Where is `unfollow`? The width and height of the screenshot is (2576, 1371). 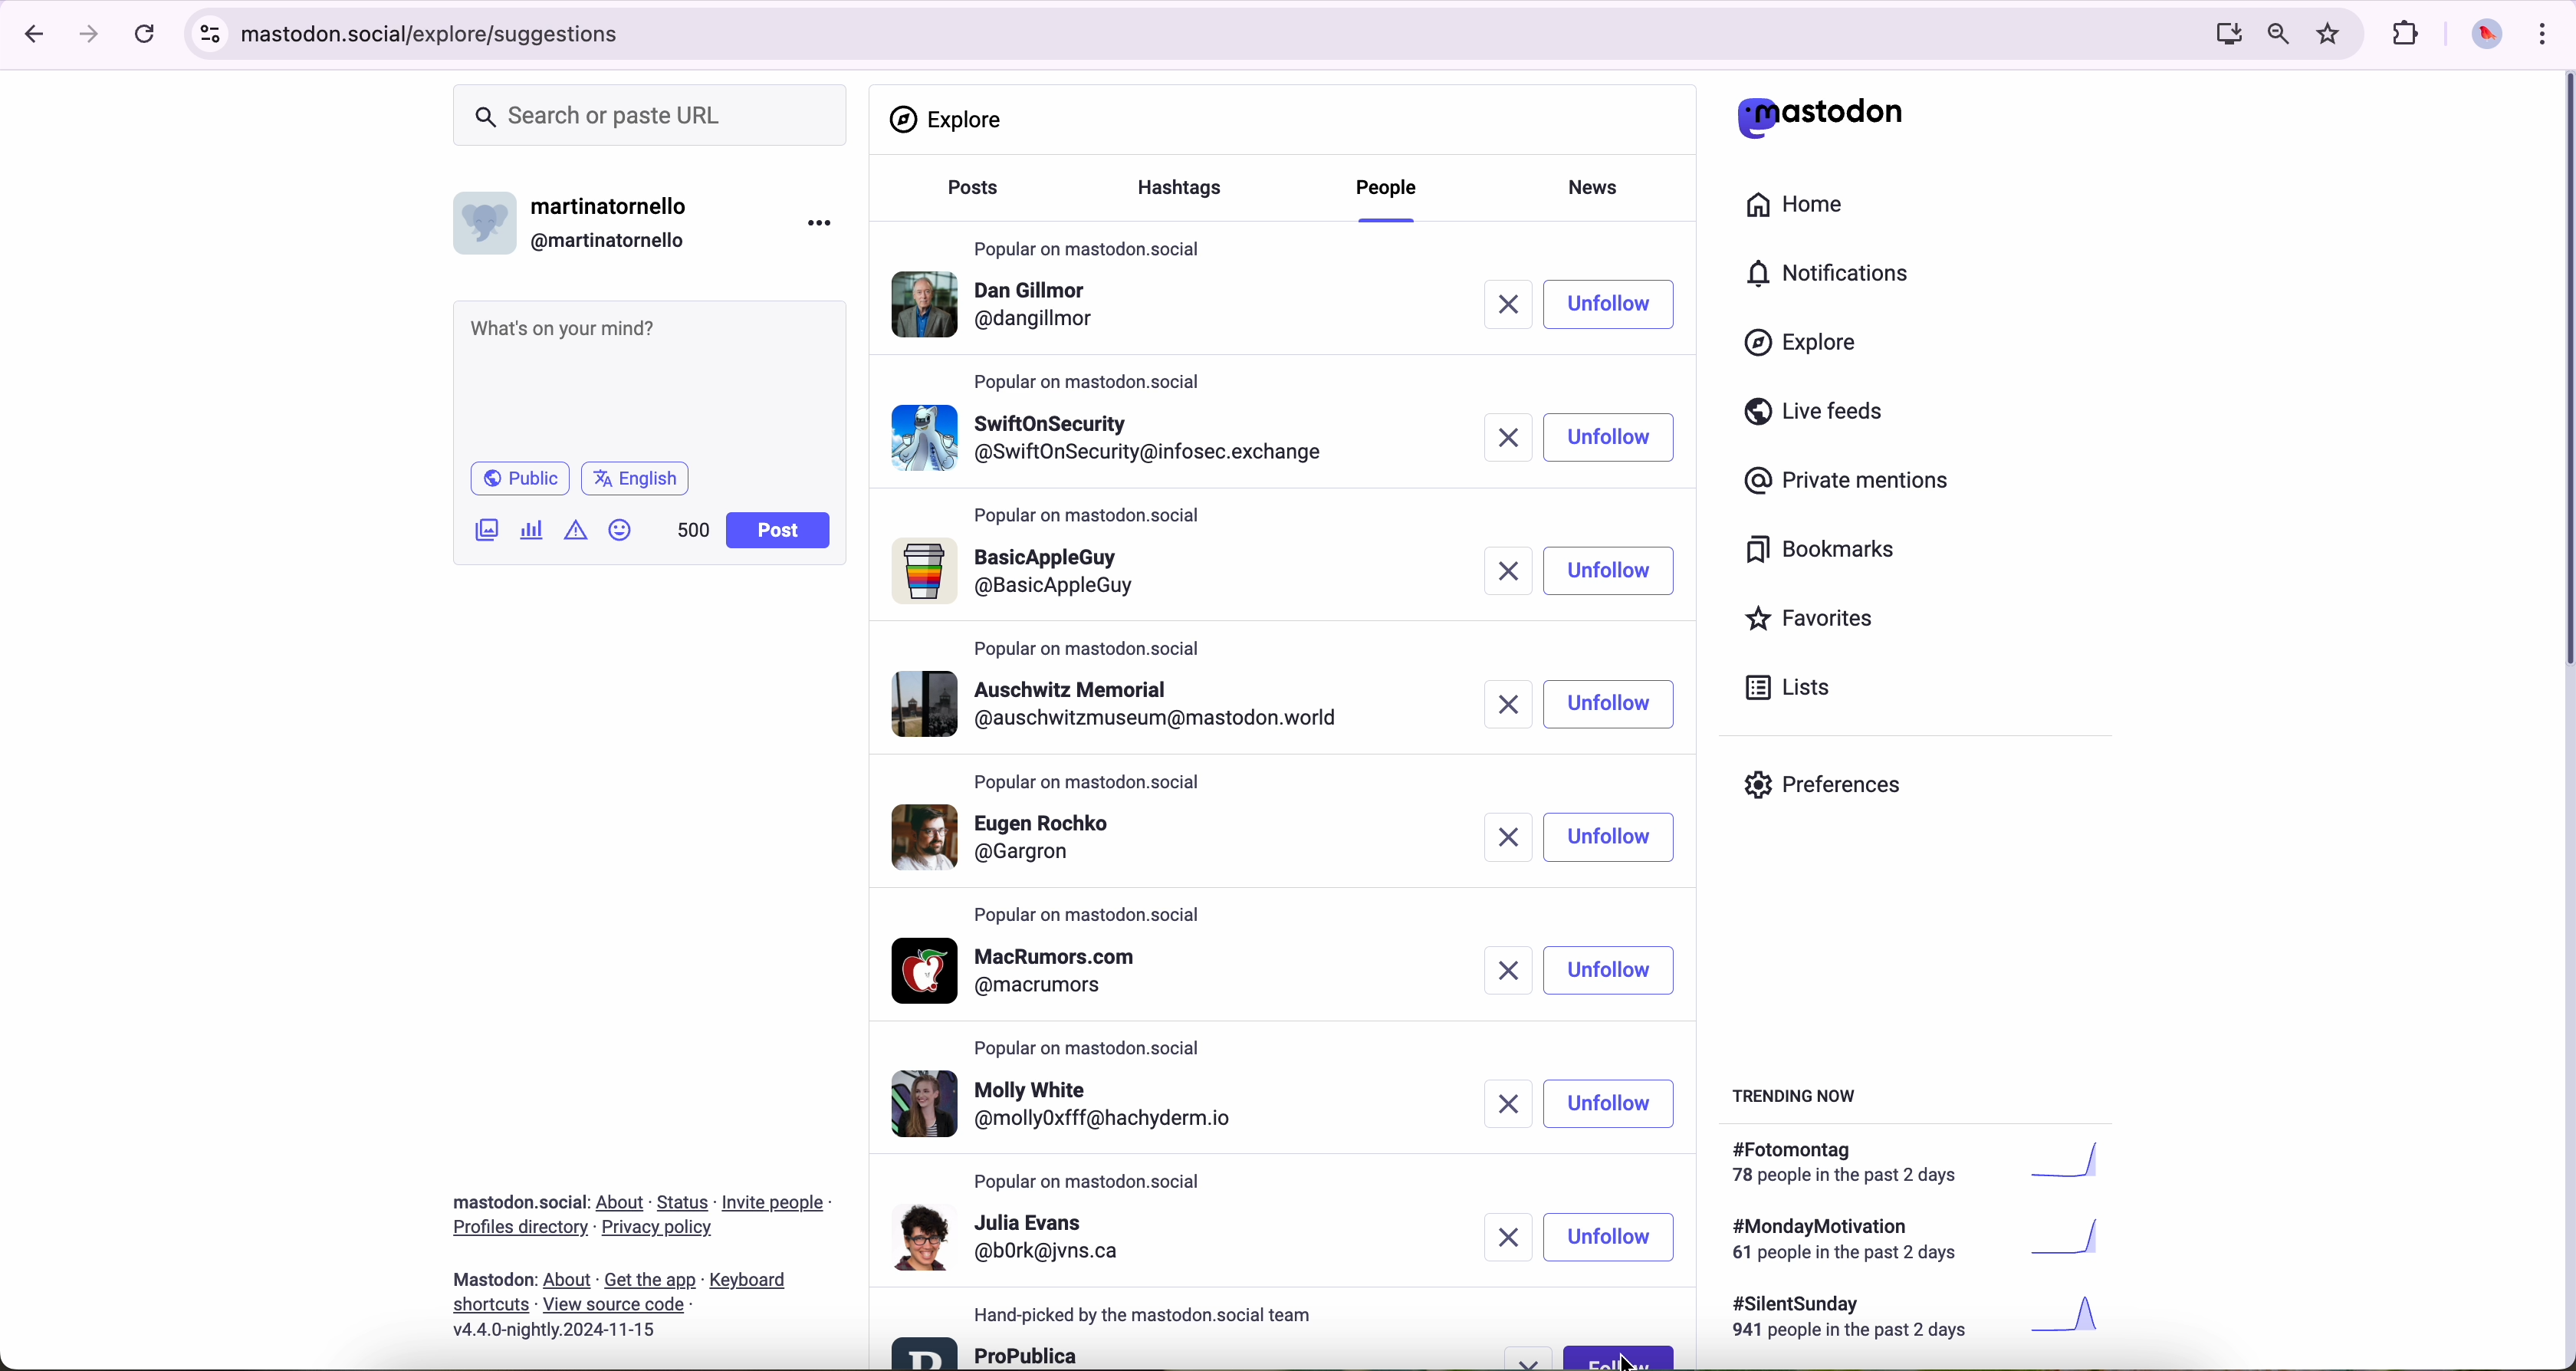
unfollow is located at coordinates (1611, 704).